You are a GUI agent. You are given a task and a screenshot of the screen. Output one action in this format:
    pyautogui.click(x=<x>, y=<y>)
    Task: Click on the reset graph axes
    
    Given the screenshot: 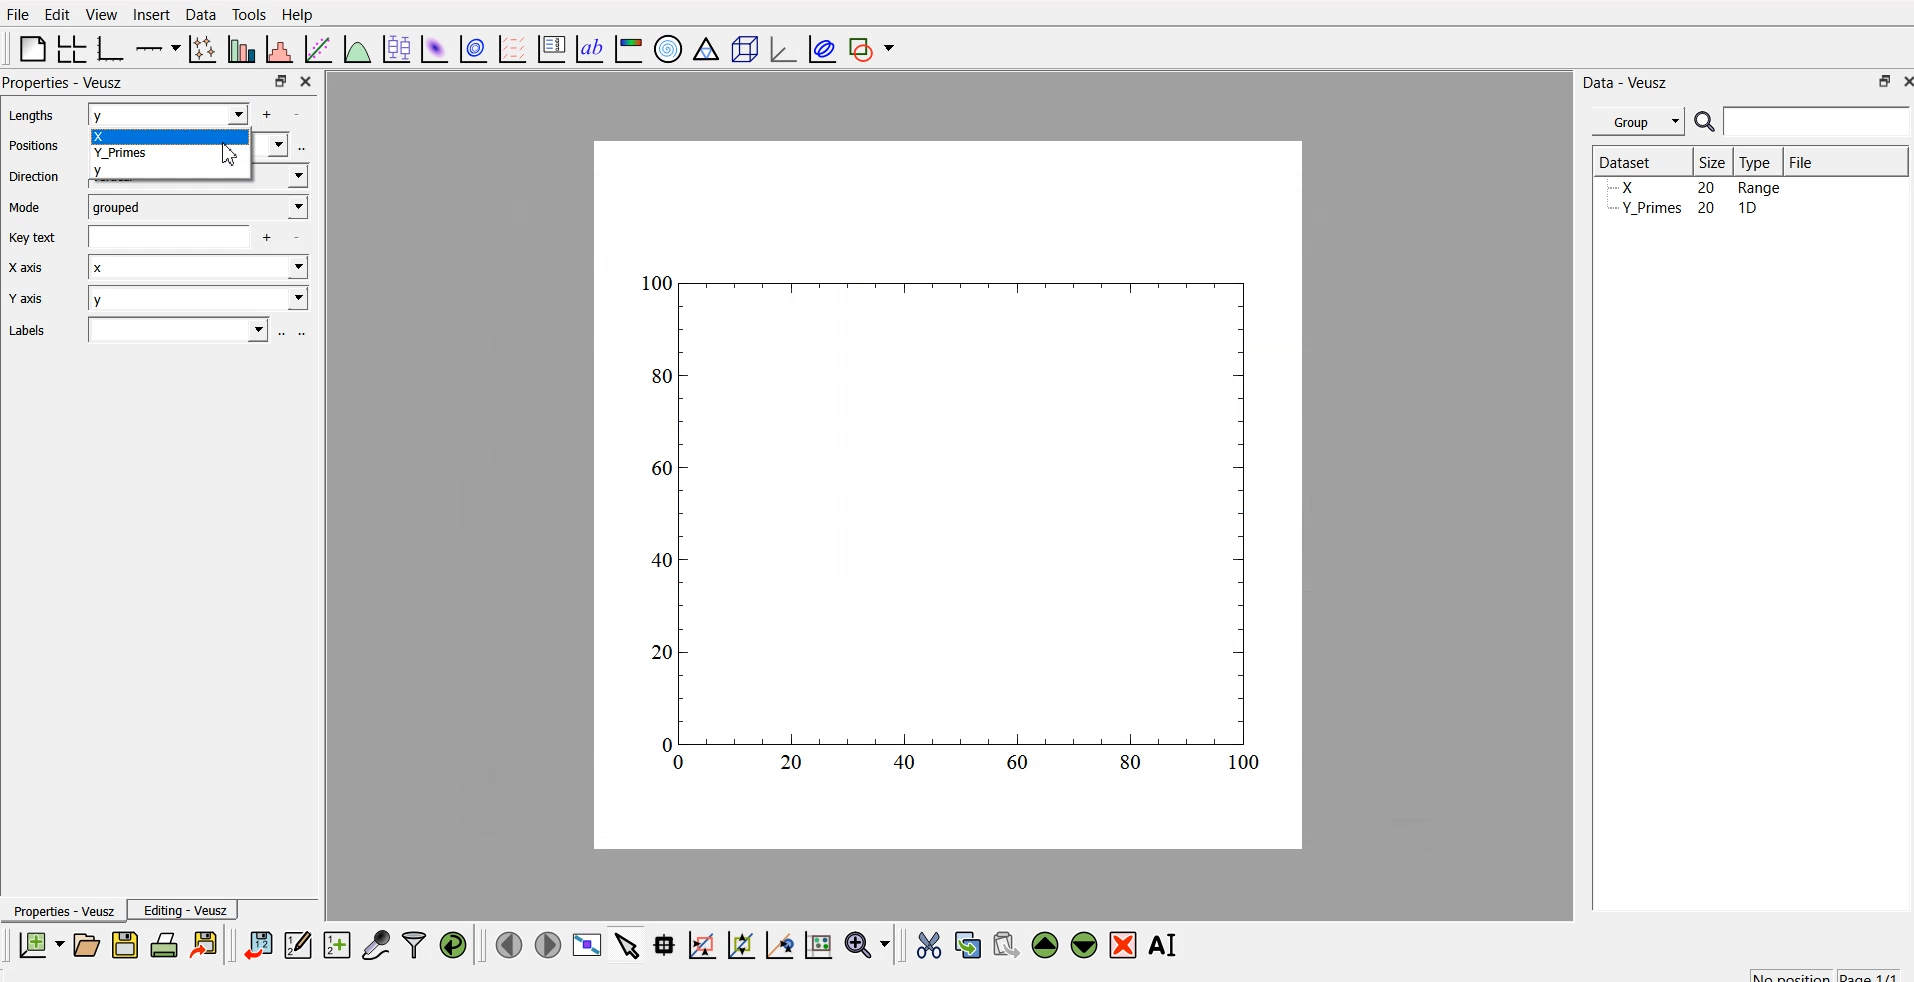 What is the action you would take?
    pyautogui.click(x=817, y=942)
    